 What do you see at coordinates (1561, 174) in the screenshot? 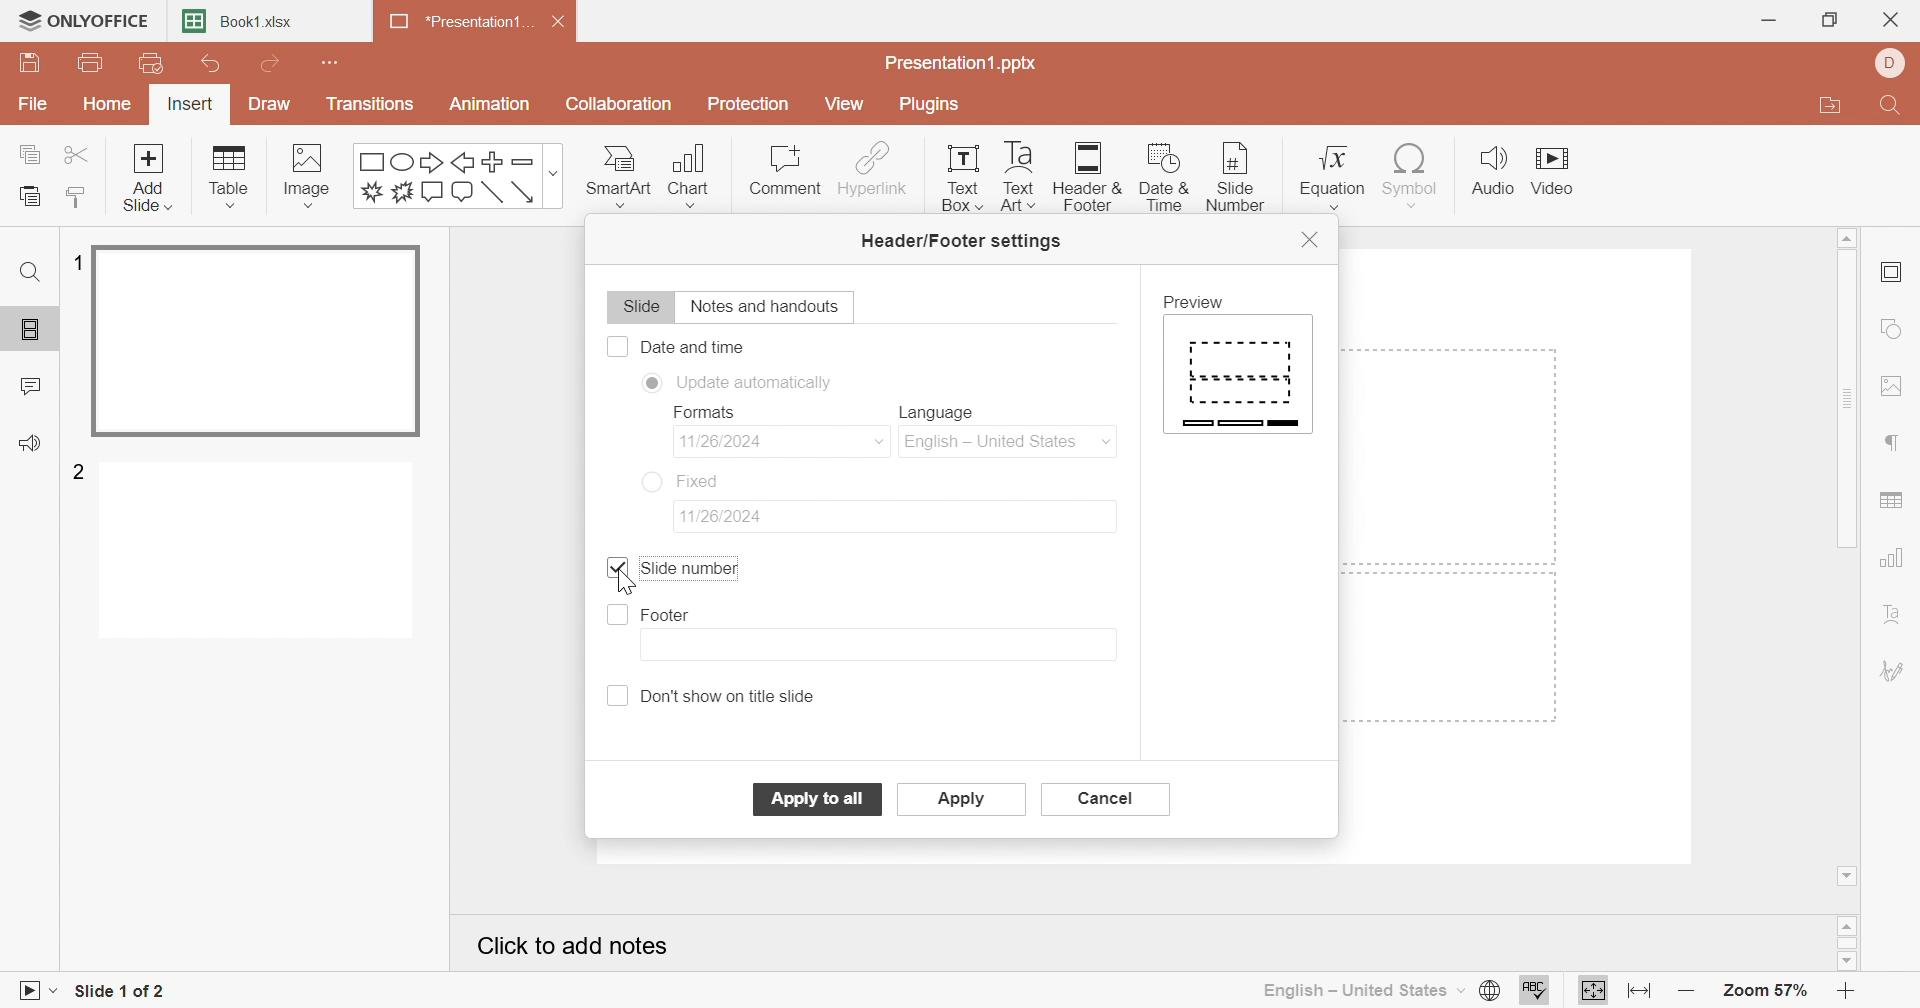
I see `Video` at bounding box center [1561, 174].